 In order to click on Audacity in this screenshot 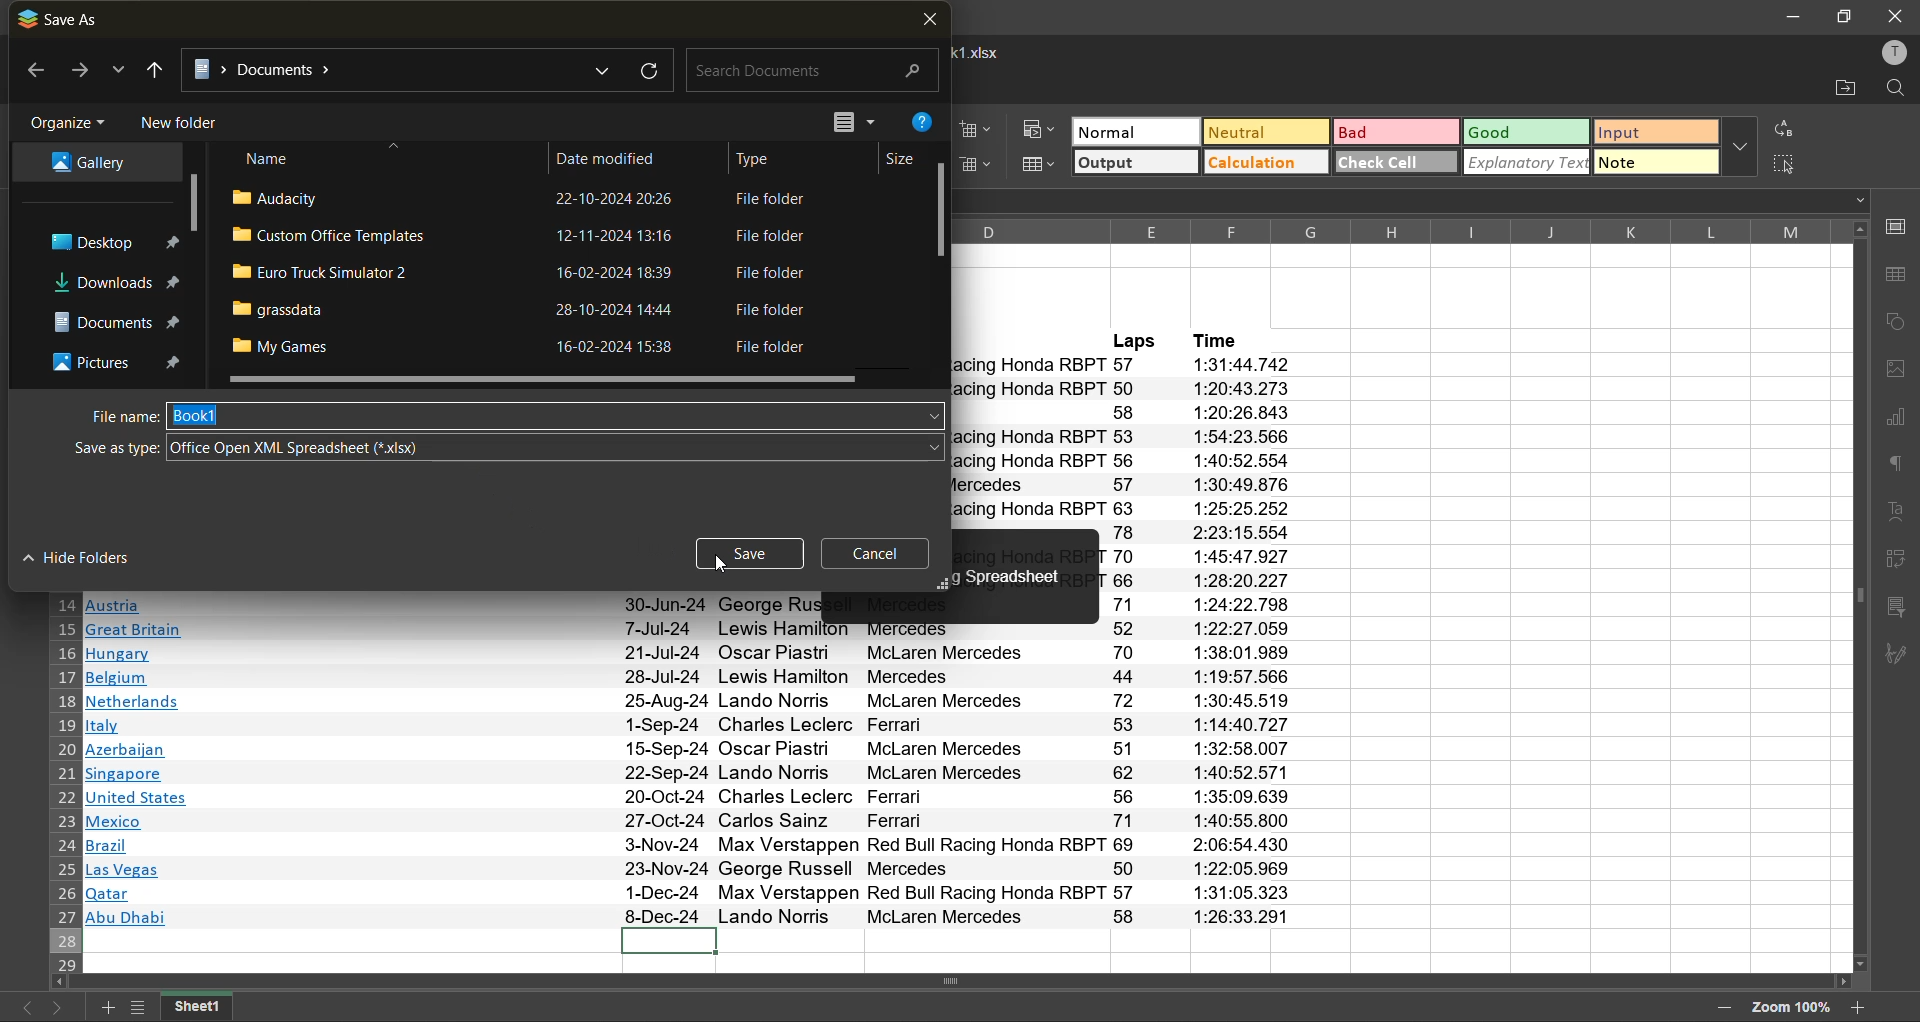, I will do `click(288, 197)`.